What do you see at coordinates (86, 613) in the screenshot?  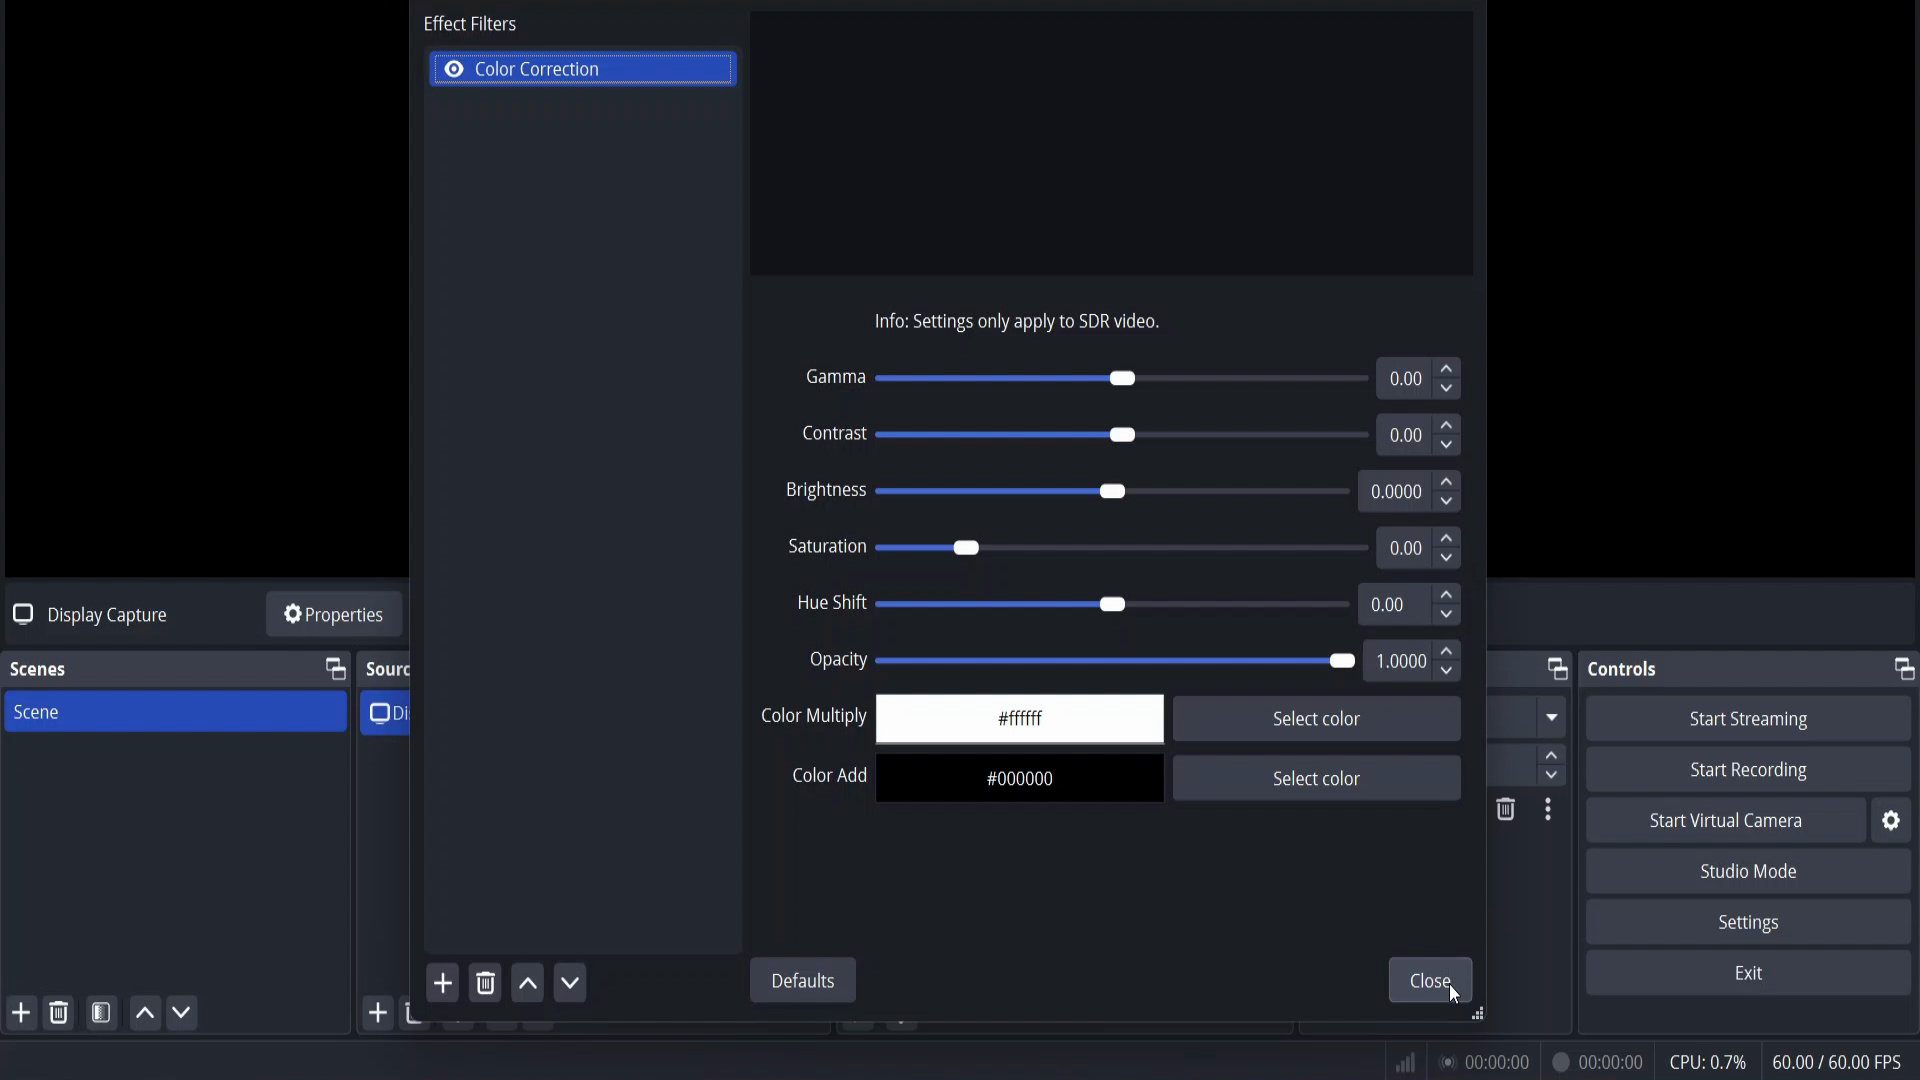 I see `no source selected` at bounding box center [86, 613].